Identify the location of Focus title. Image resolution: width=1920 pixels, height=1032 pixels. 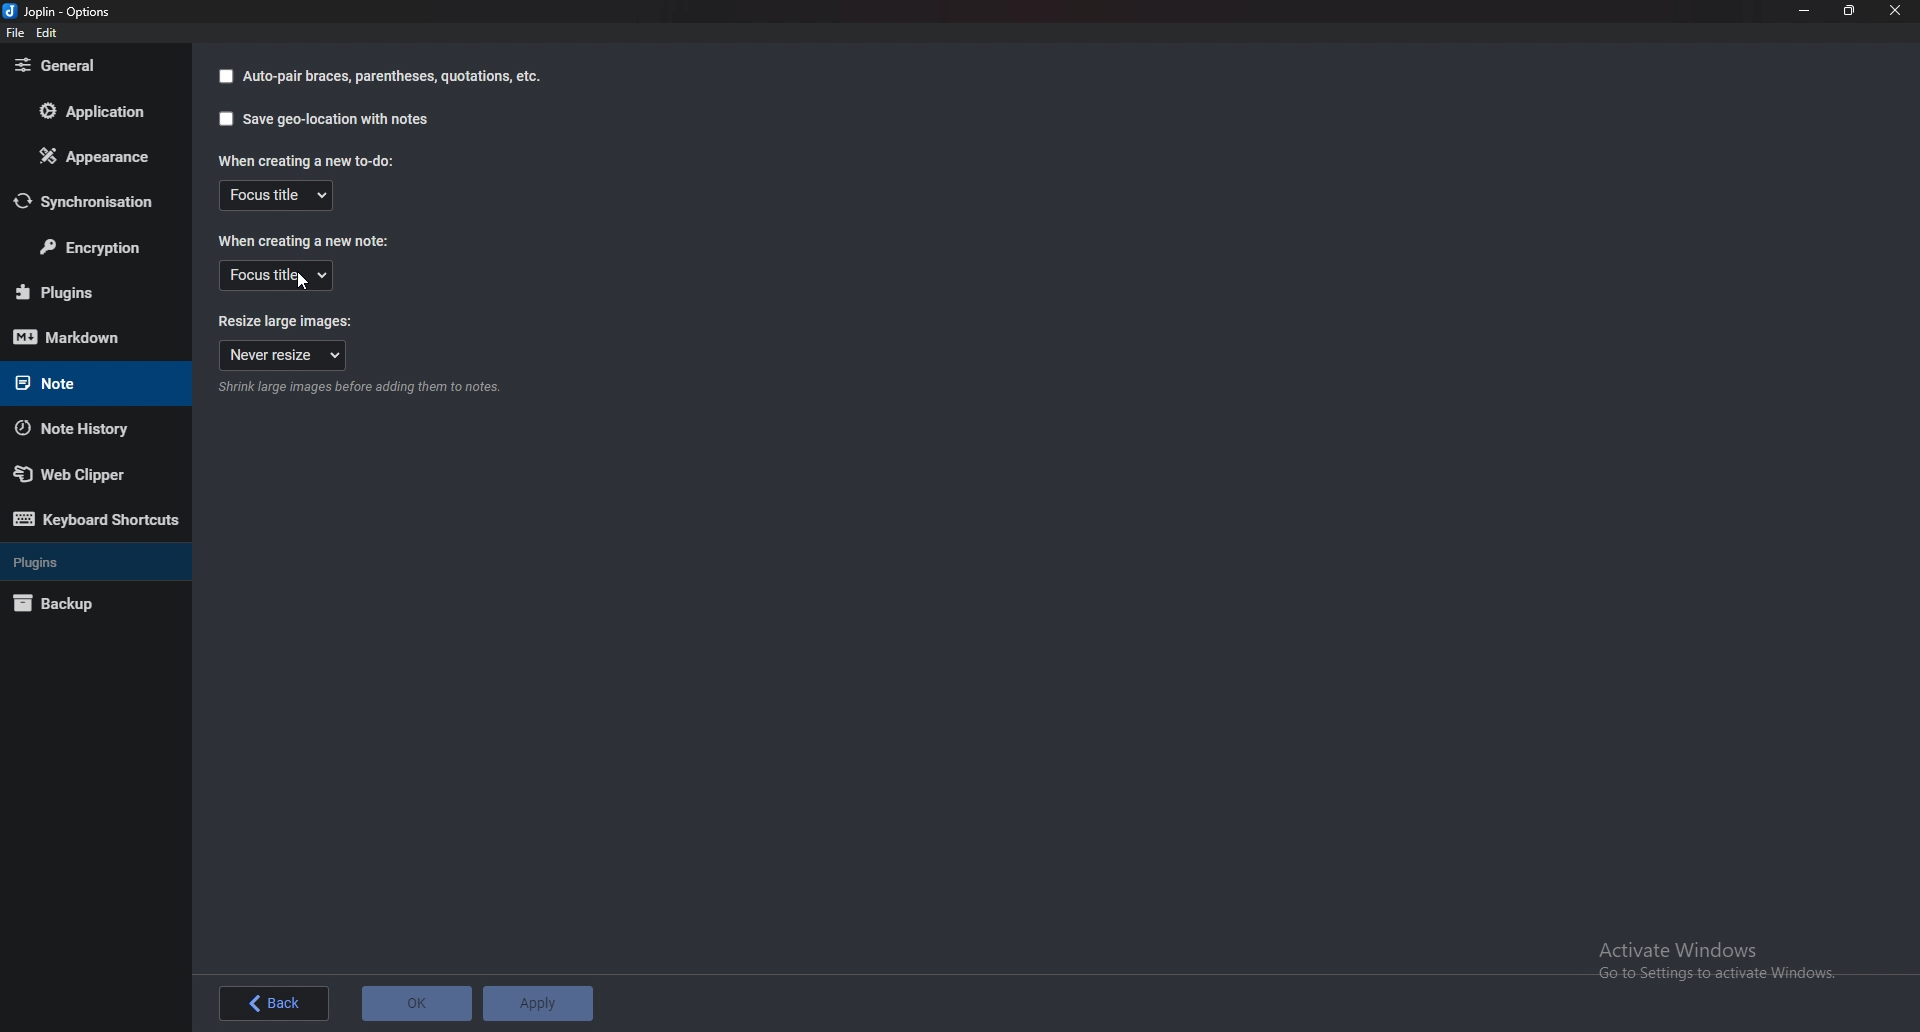
(277, 276).